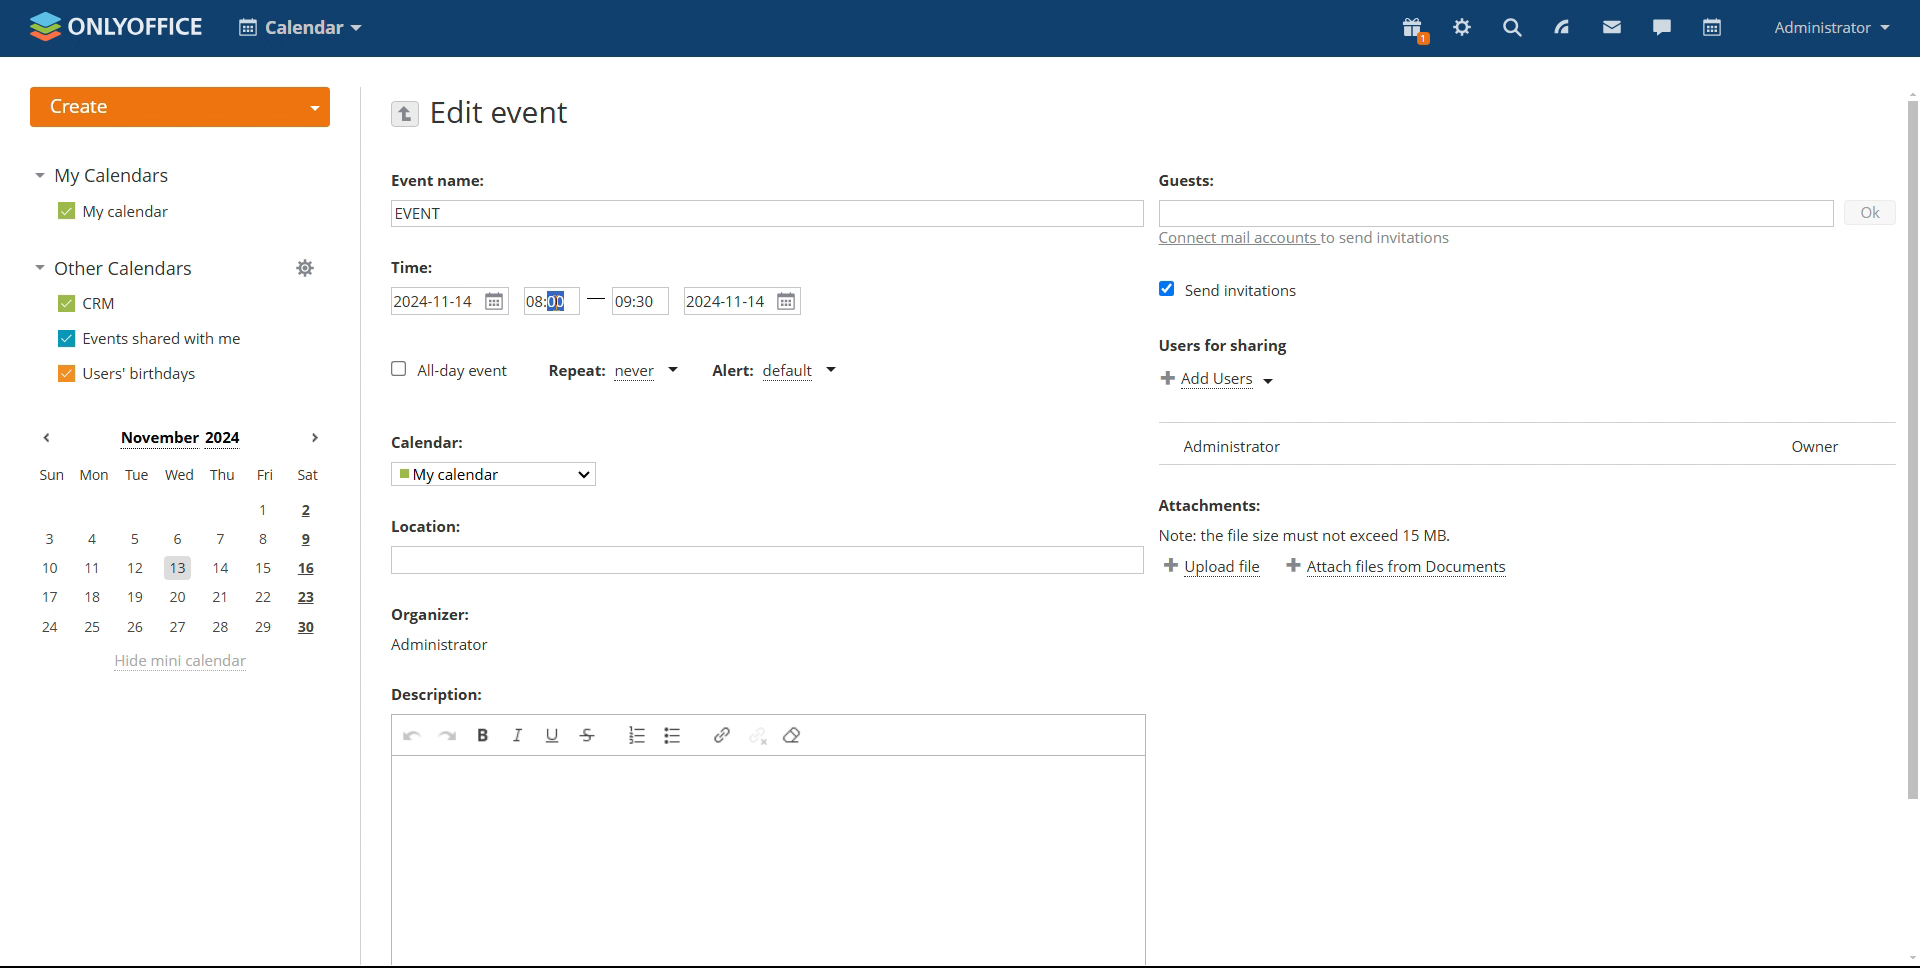 The height and width of the screenshot is (968, 1920). What do you see at coordinates (112, 210) in the screenshot?
I see `my calendar` at bounding box center [112, 210].